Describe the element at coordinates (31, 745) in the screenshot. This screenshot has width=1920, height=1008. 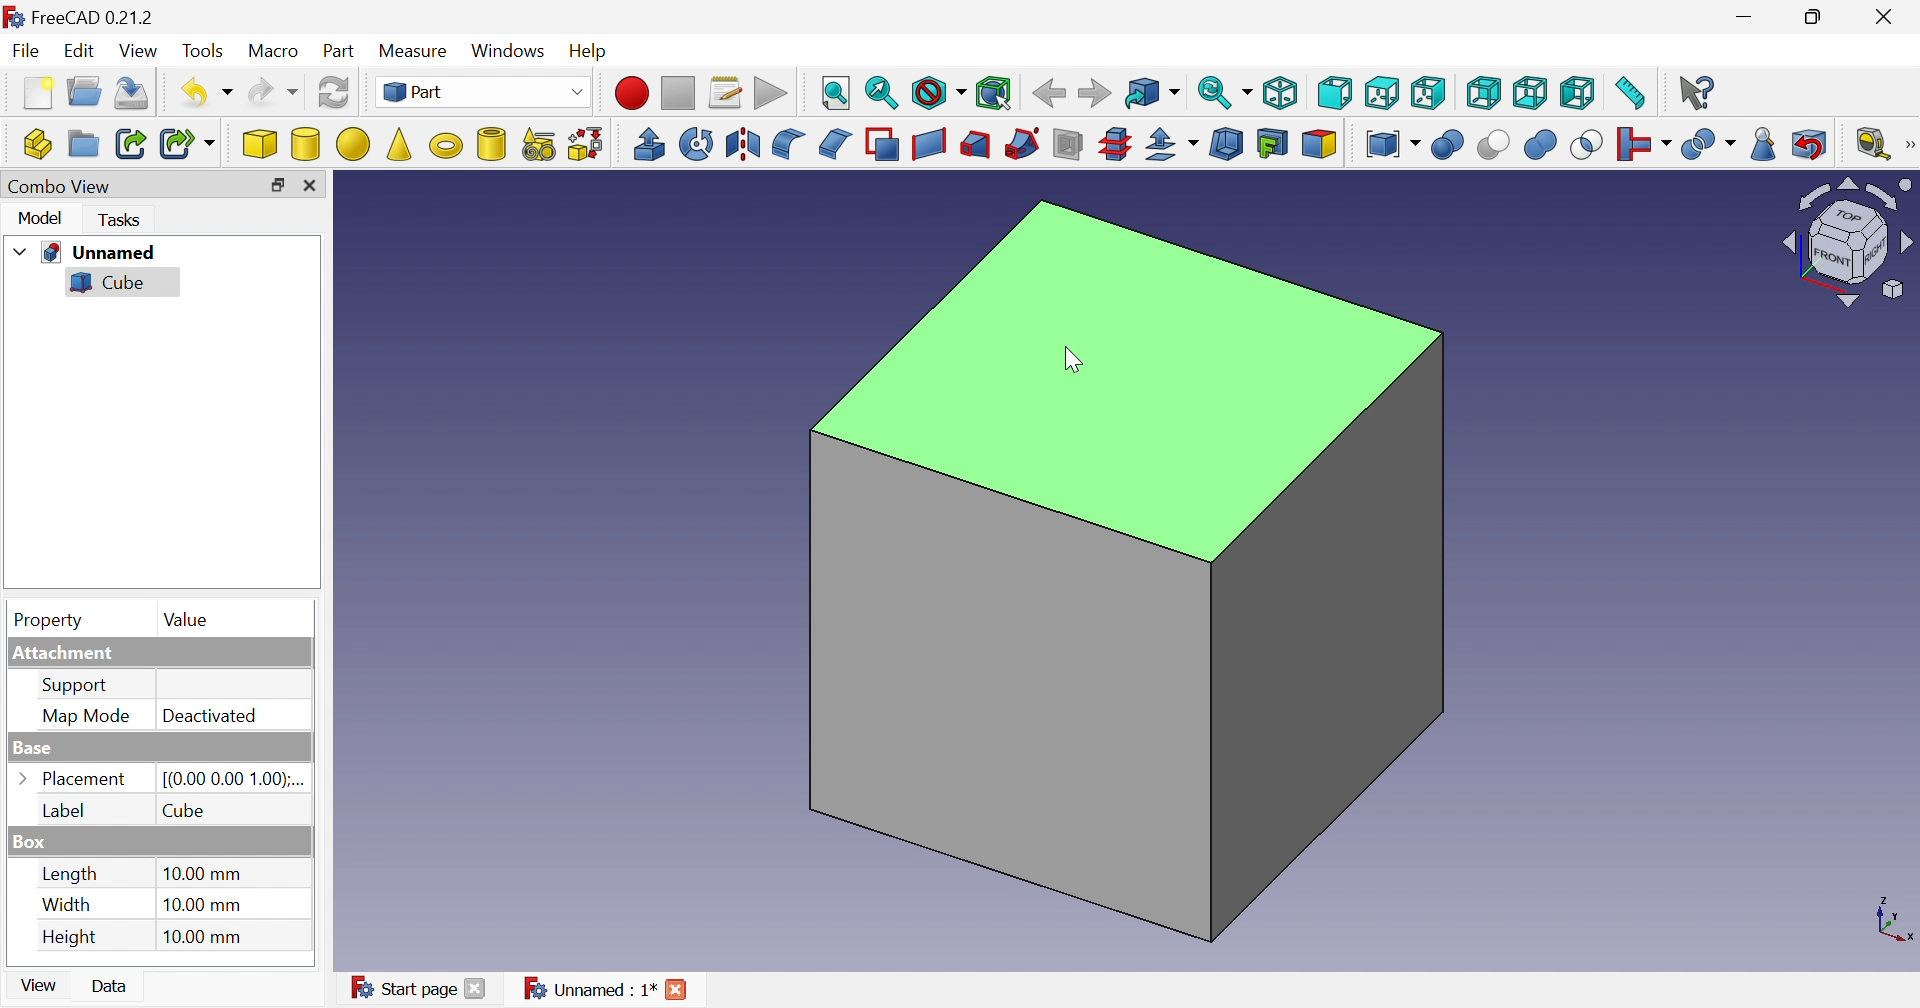
I see `Base` at that location.